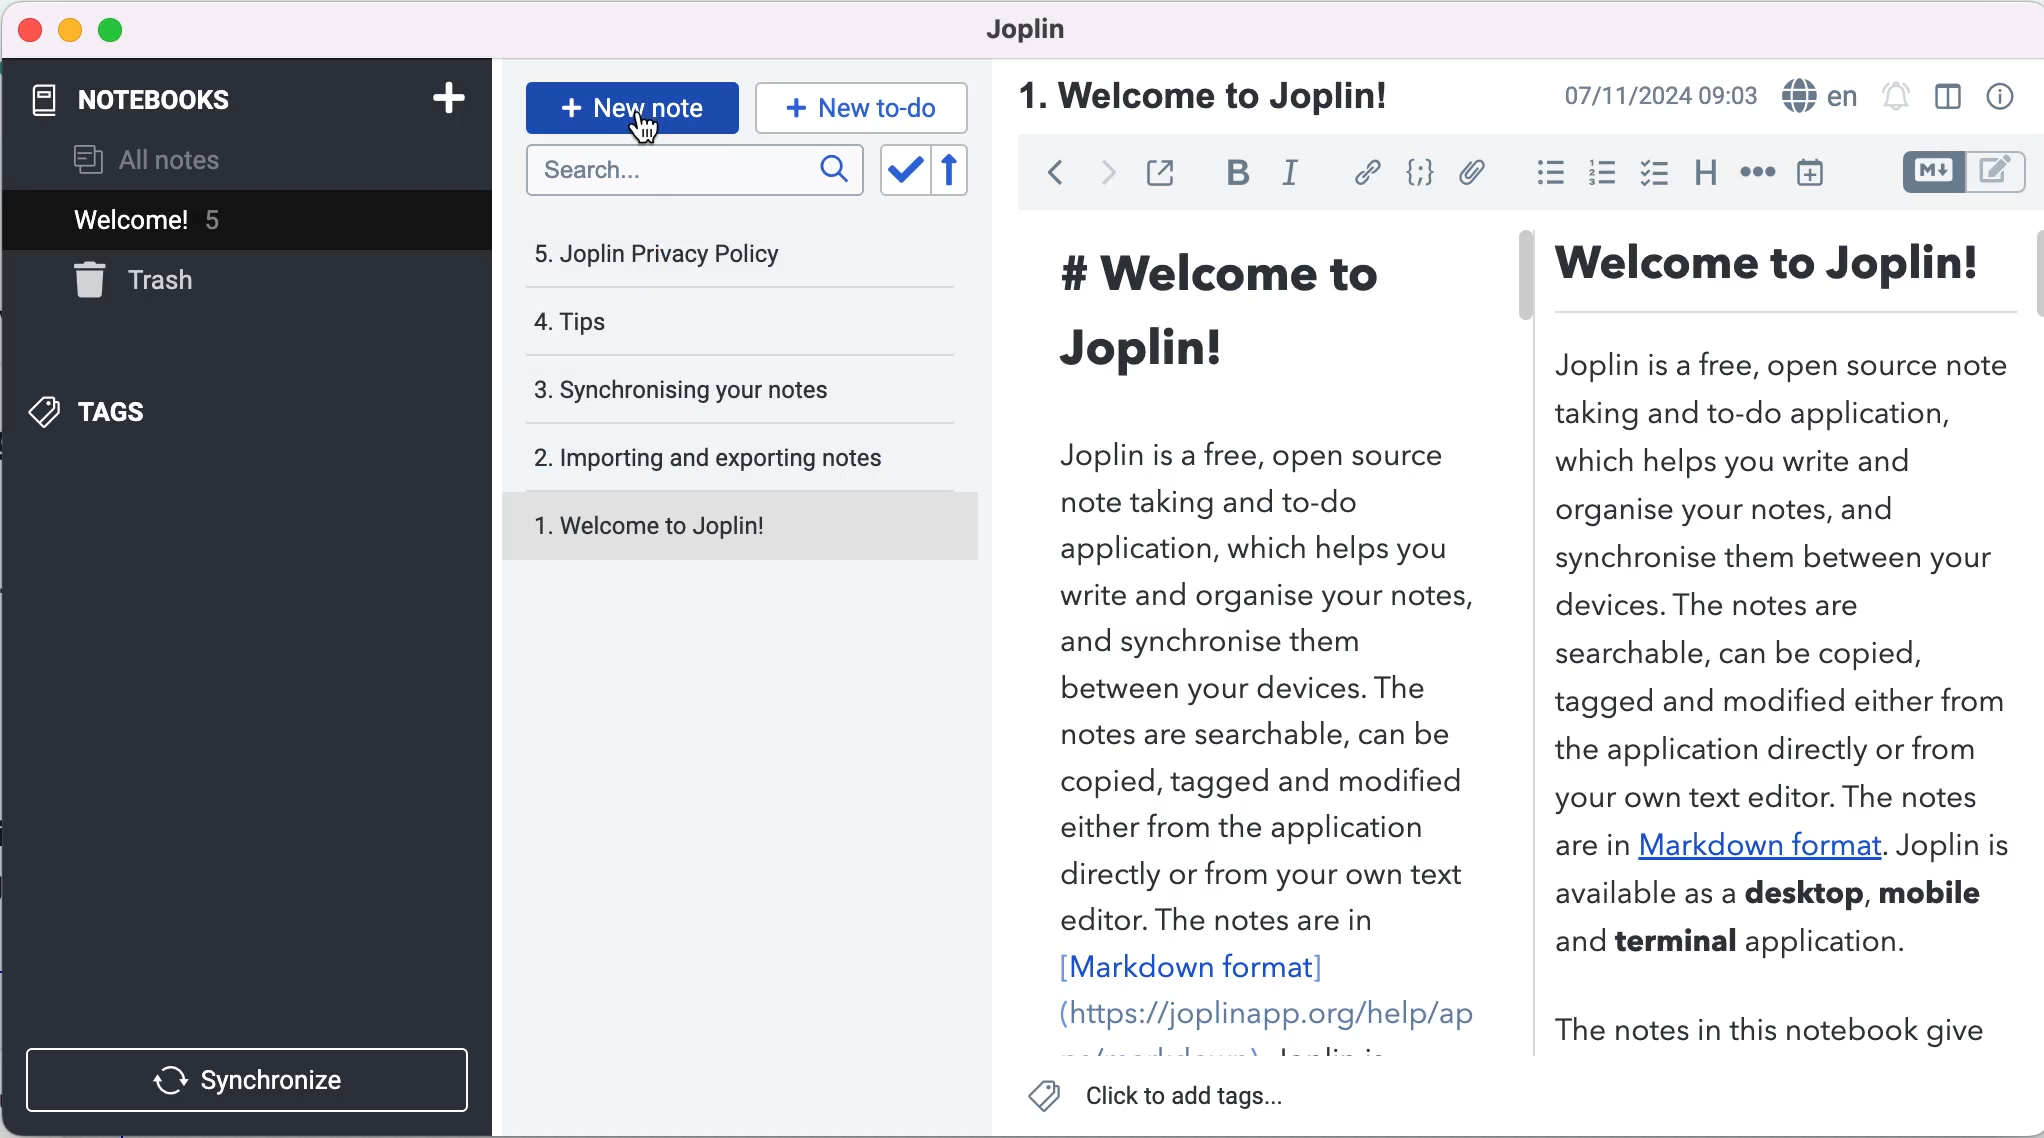 The height and width of the screenshot is (1138, 2044). I want to click on reverse sort order, so click(956, 171).